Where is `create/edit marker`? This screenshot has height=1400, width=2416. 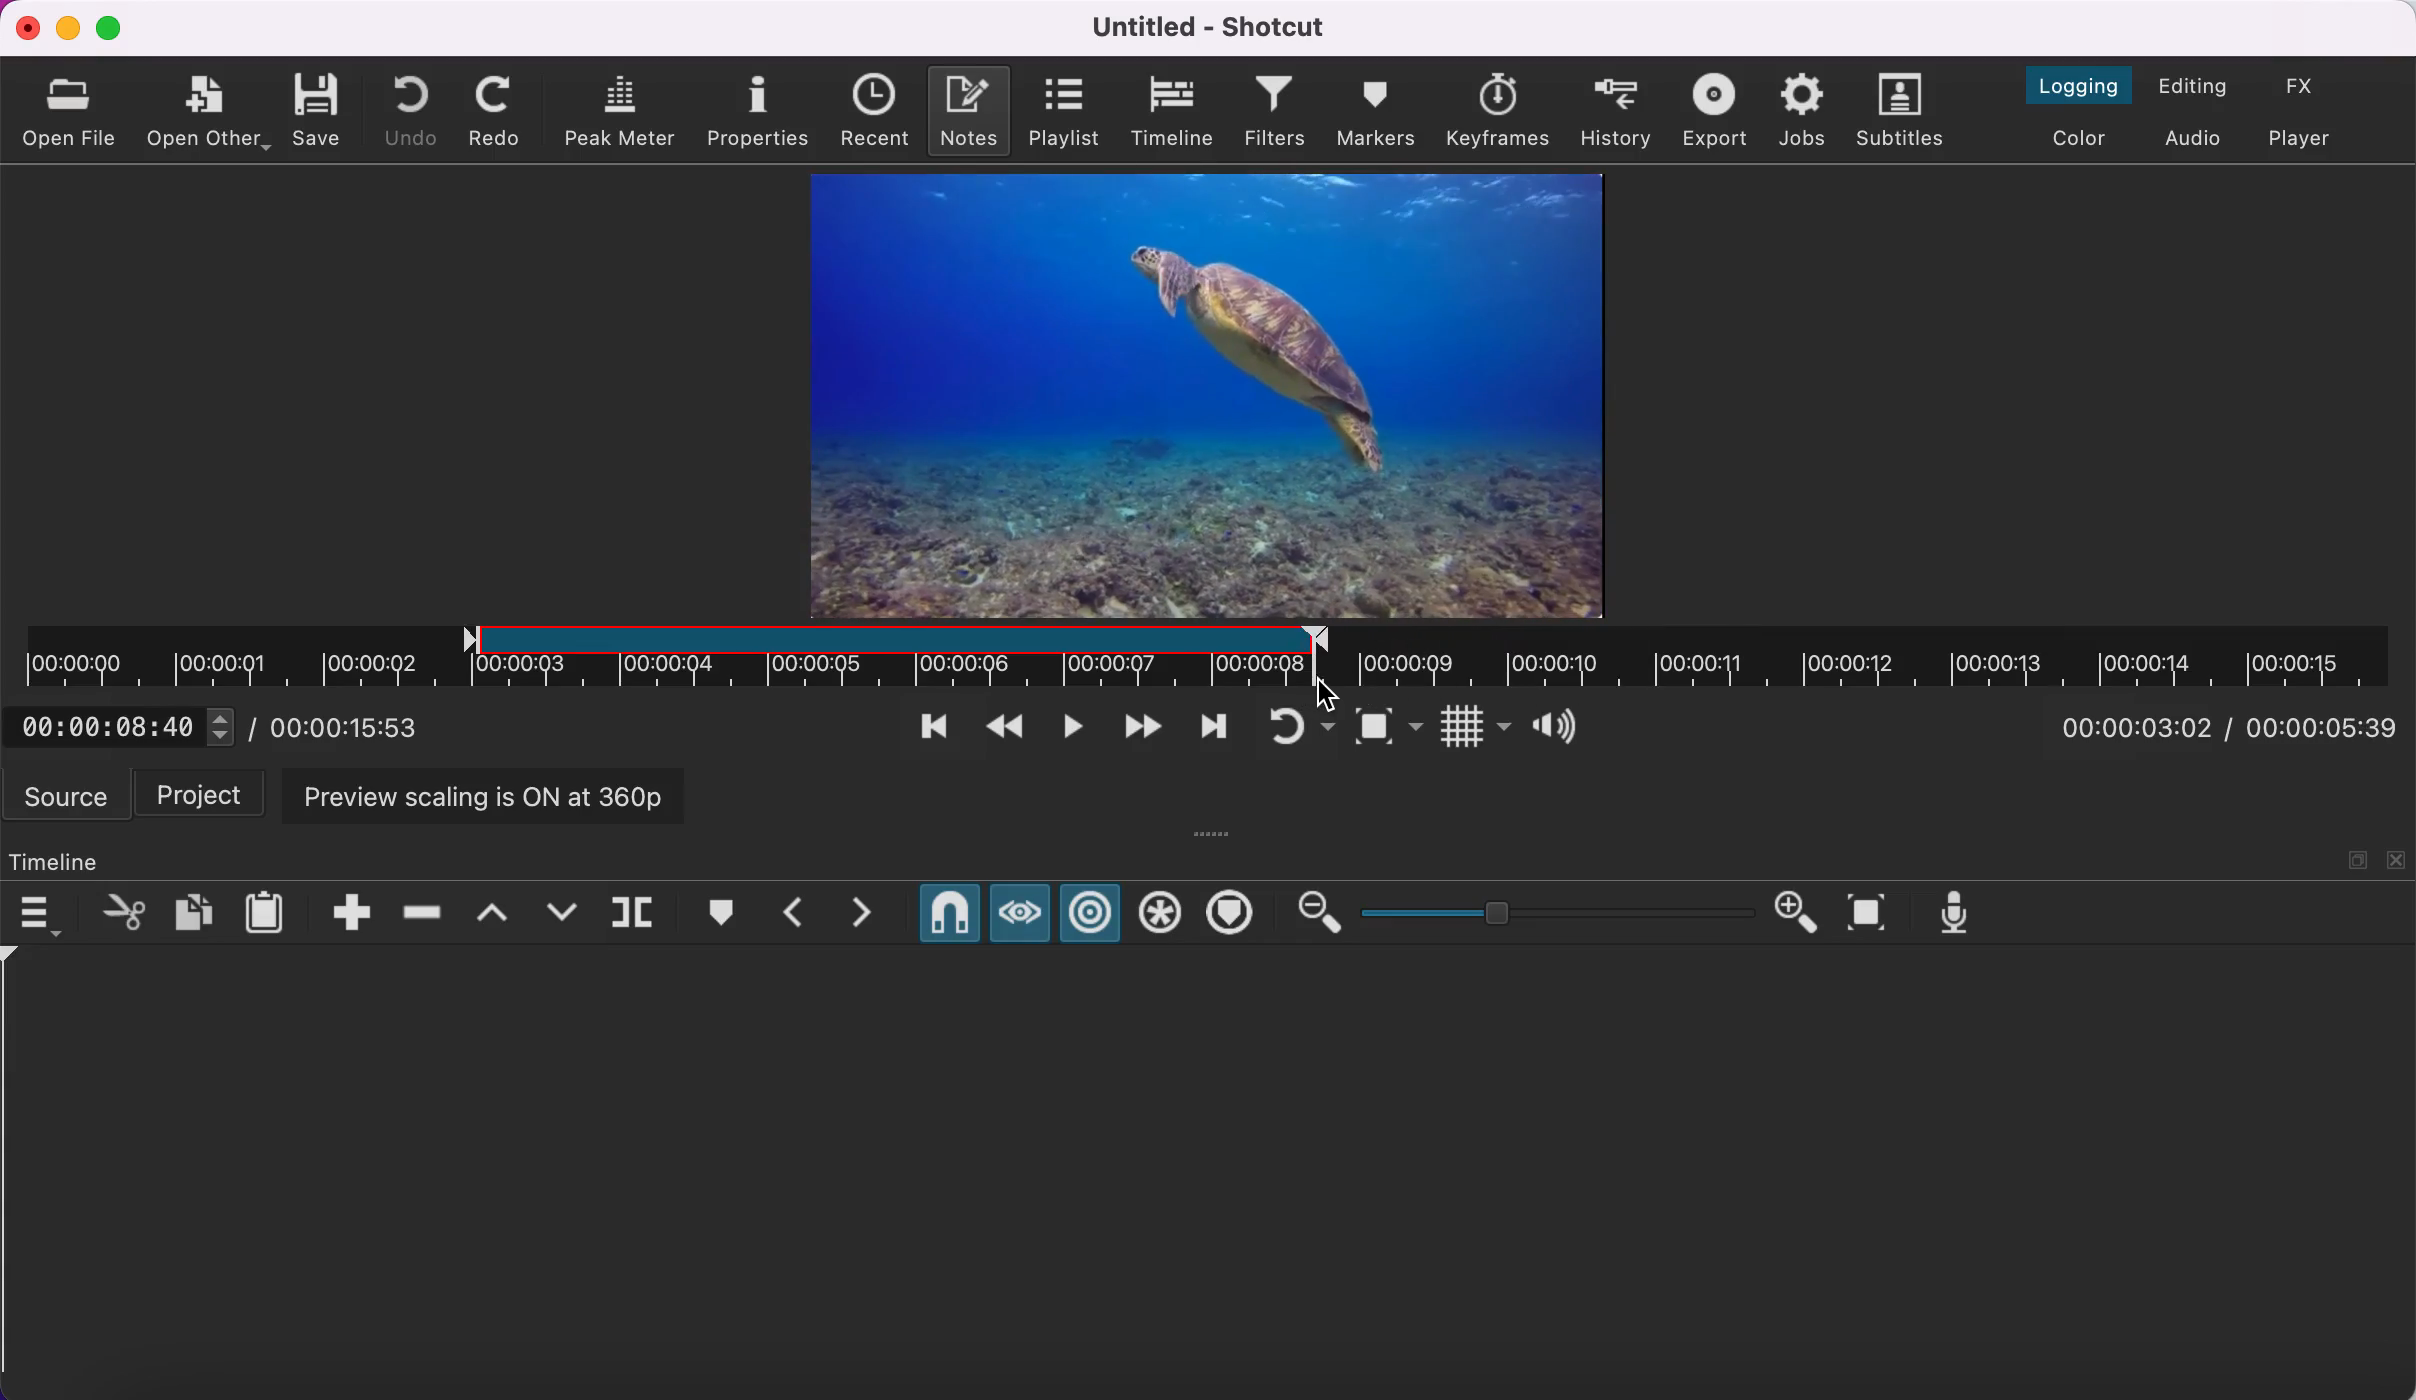 create/edit marker is located at coordinates (719, 908).